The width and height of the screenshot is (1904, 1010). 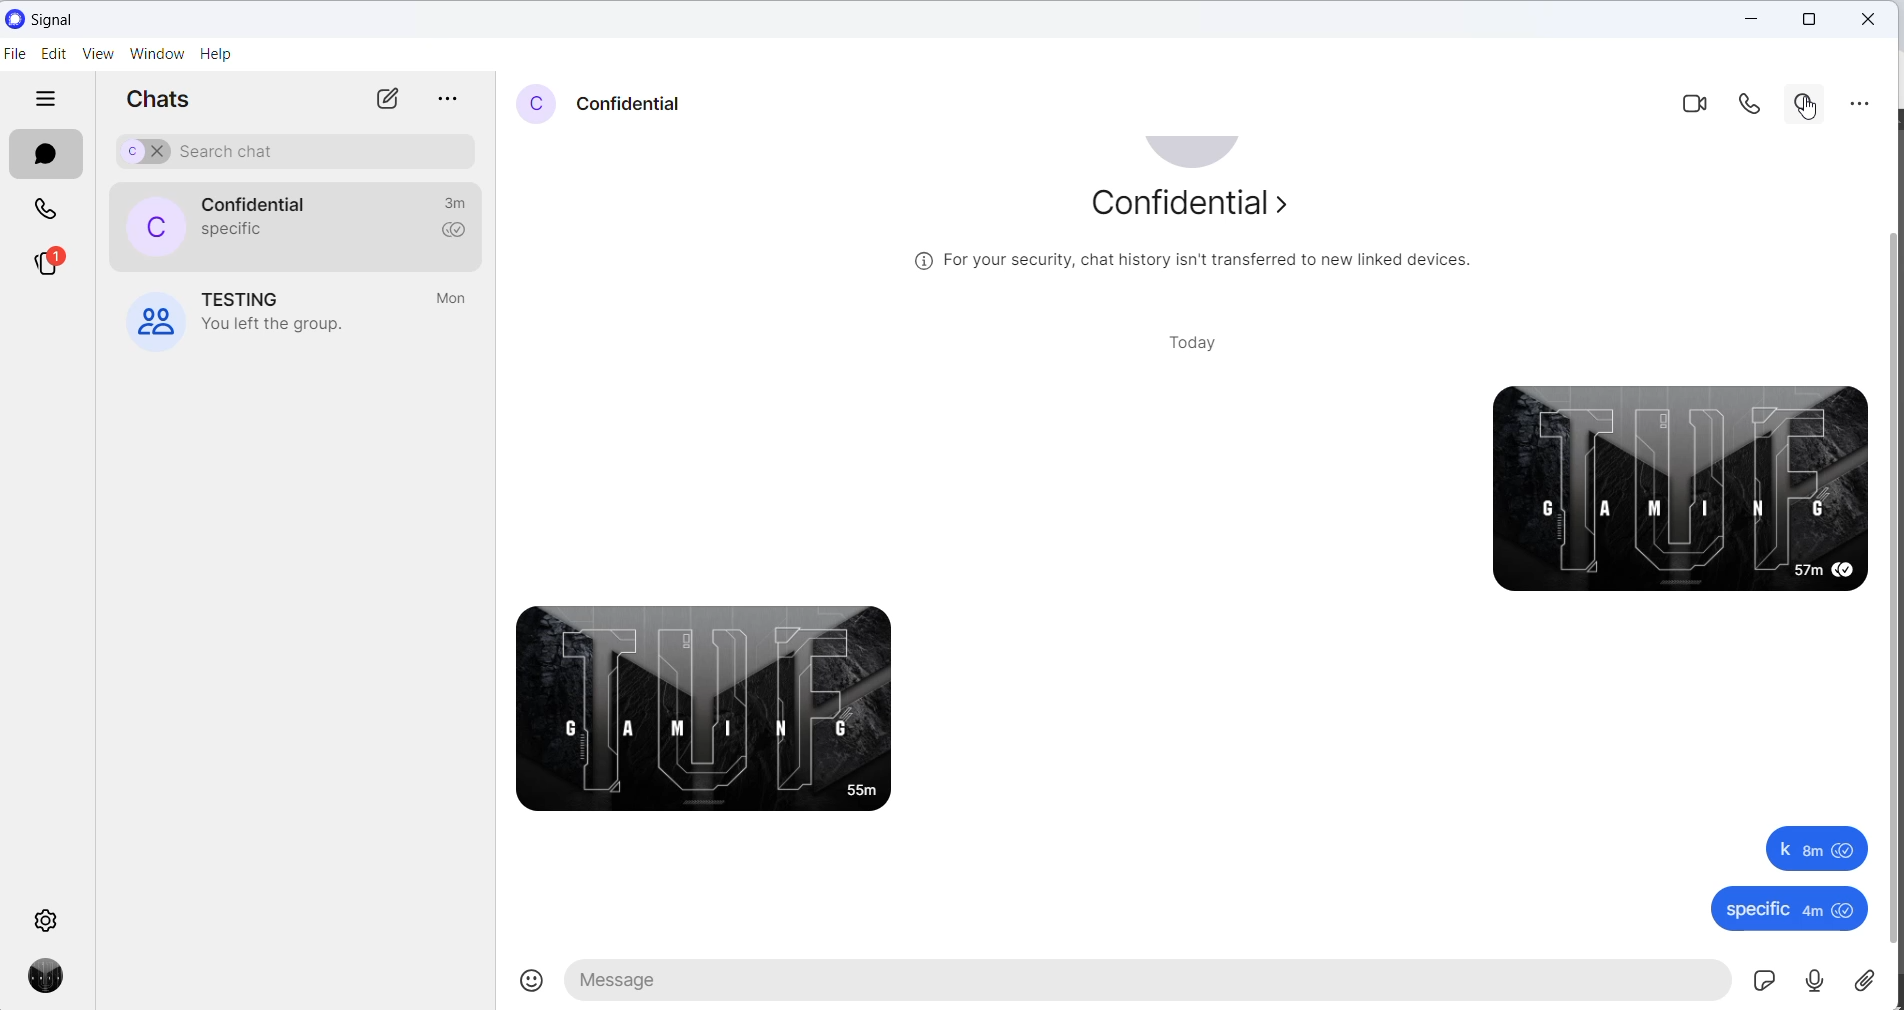 What do you see at coordinates (1204, 264) in the screenshot?
I see `security related text` at bounding box center [1204, 264].